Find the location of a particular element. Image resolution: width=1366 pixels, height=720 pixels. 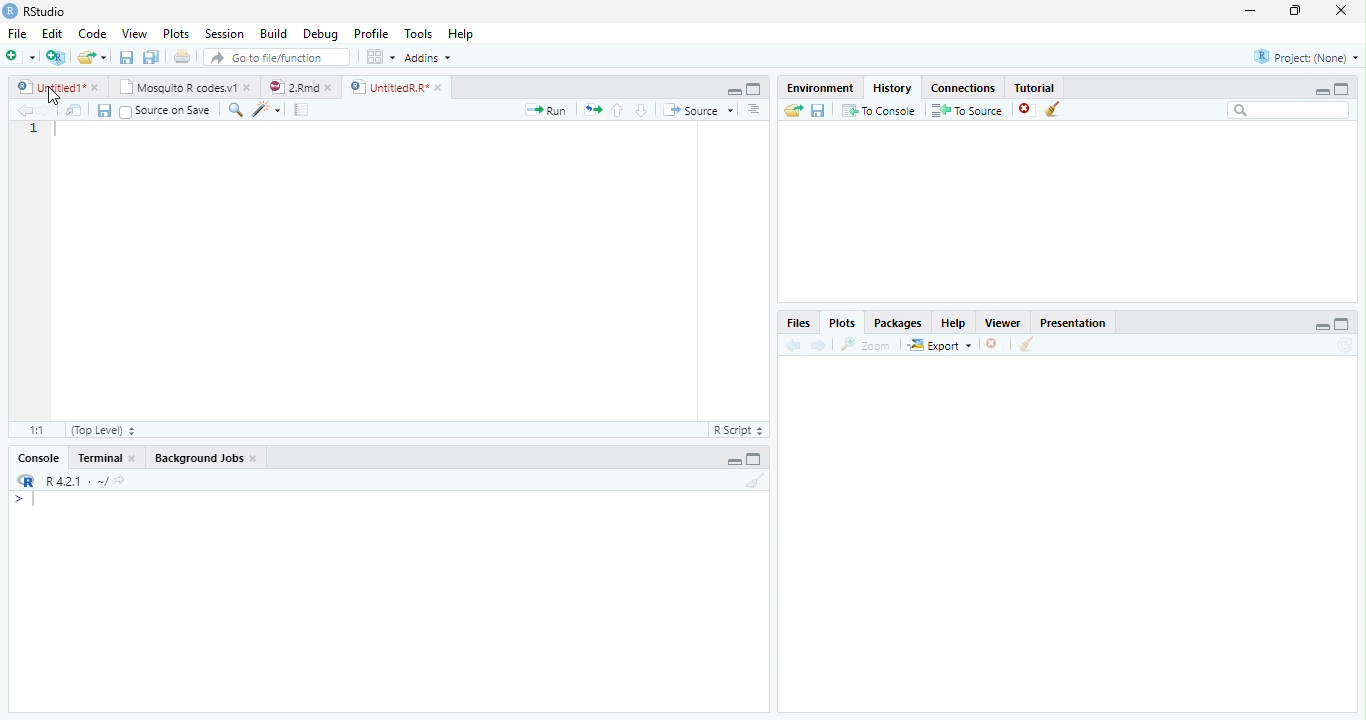

Connection is located at coordinates (963, 88).